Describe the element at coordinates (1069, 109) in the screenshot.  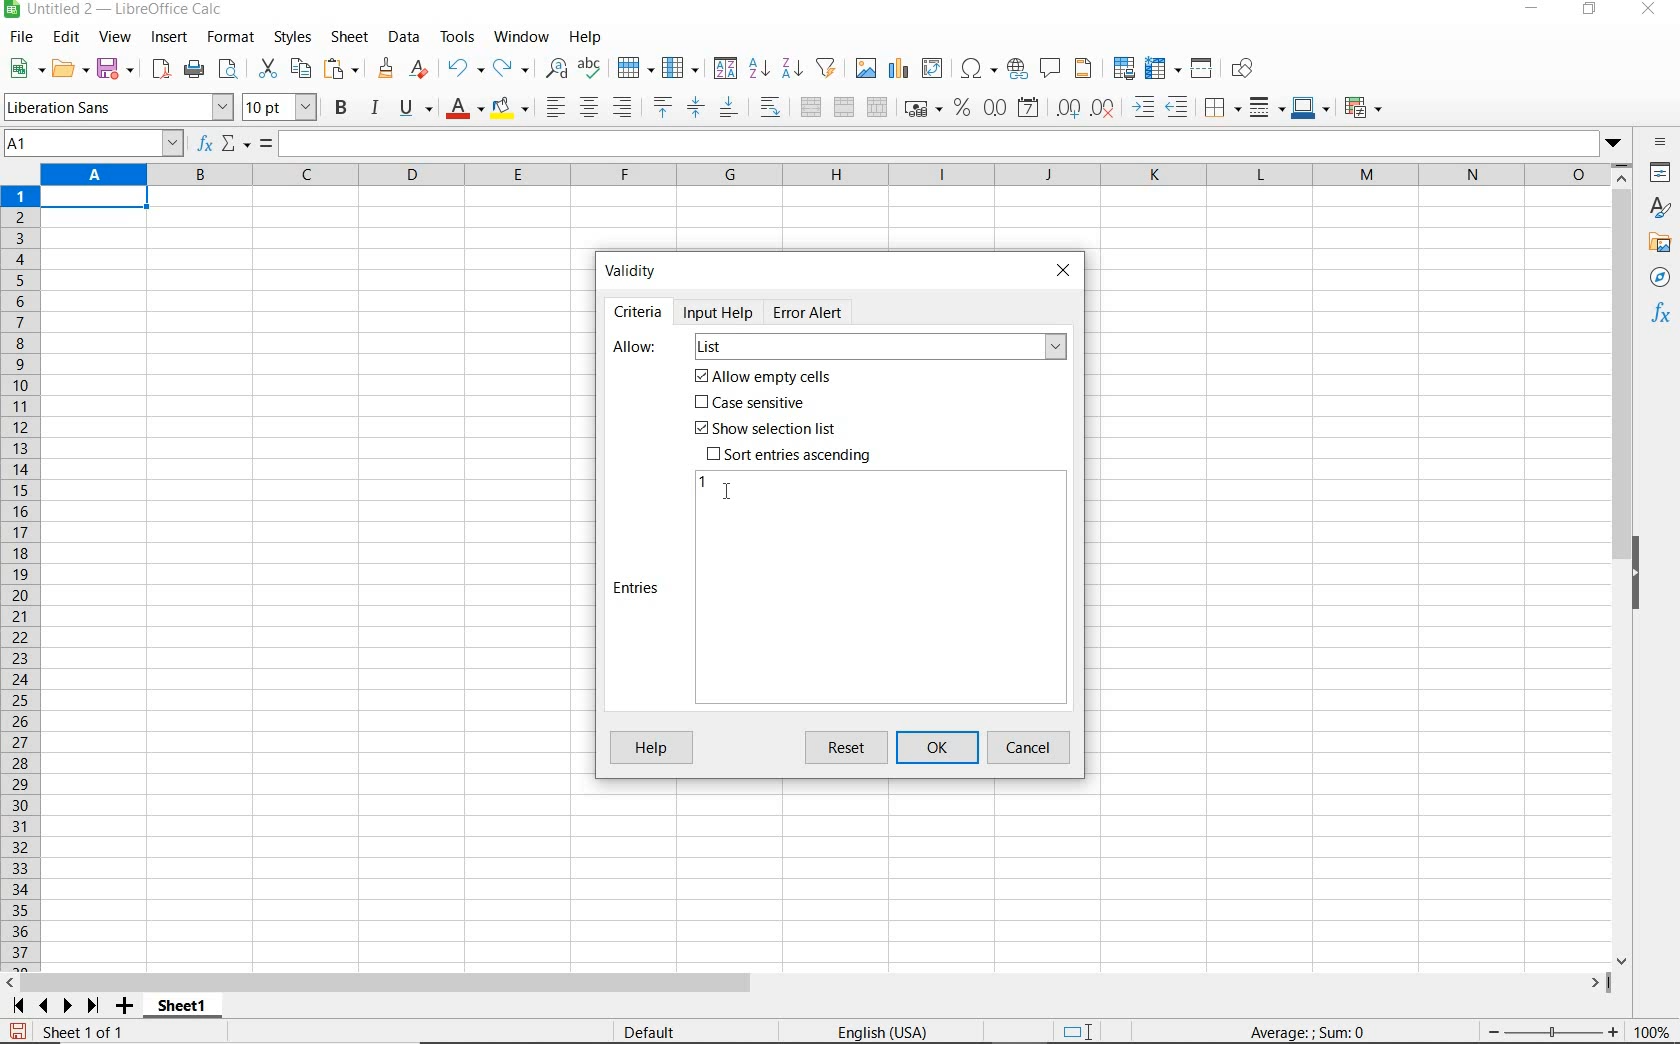
I see `add decimal place` at that location.